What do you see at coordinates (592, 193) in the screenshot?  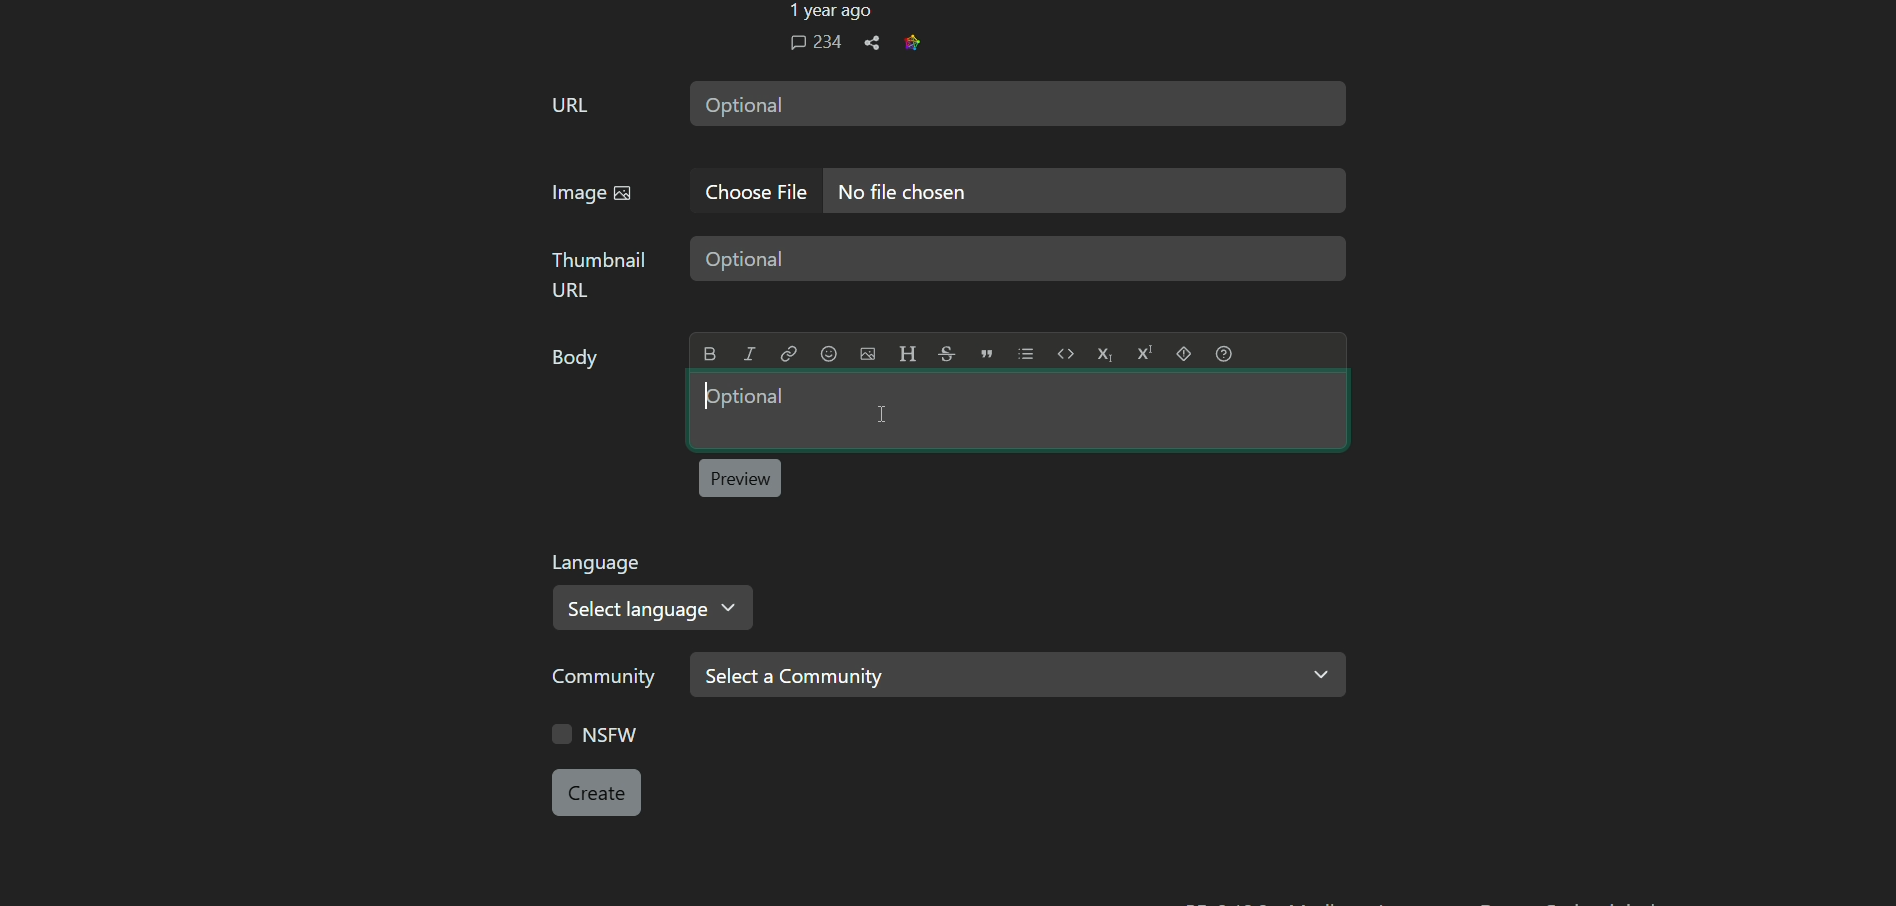 I see `image` at bounding box center [592, 193].